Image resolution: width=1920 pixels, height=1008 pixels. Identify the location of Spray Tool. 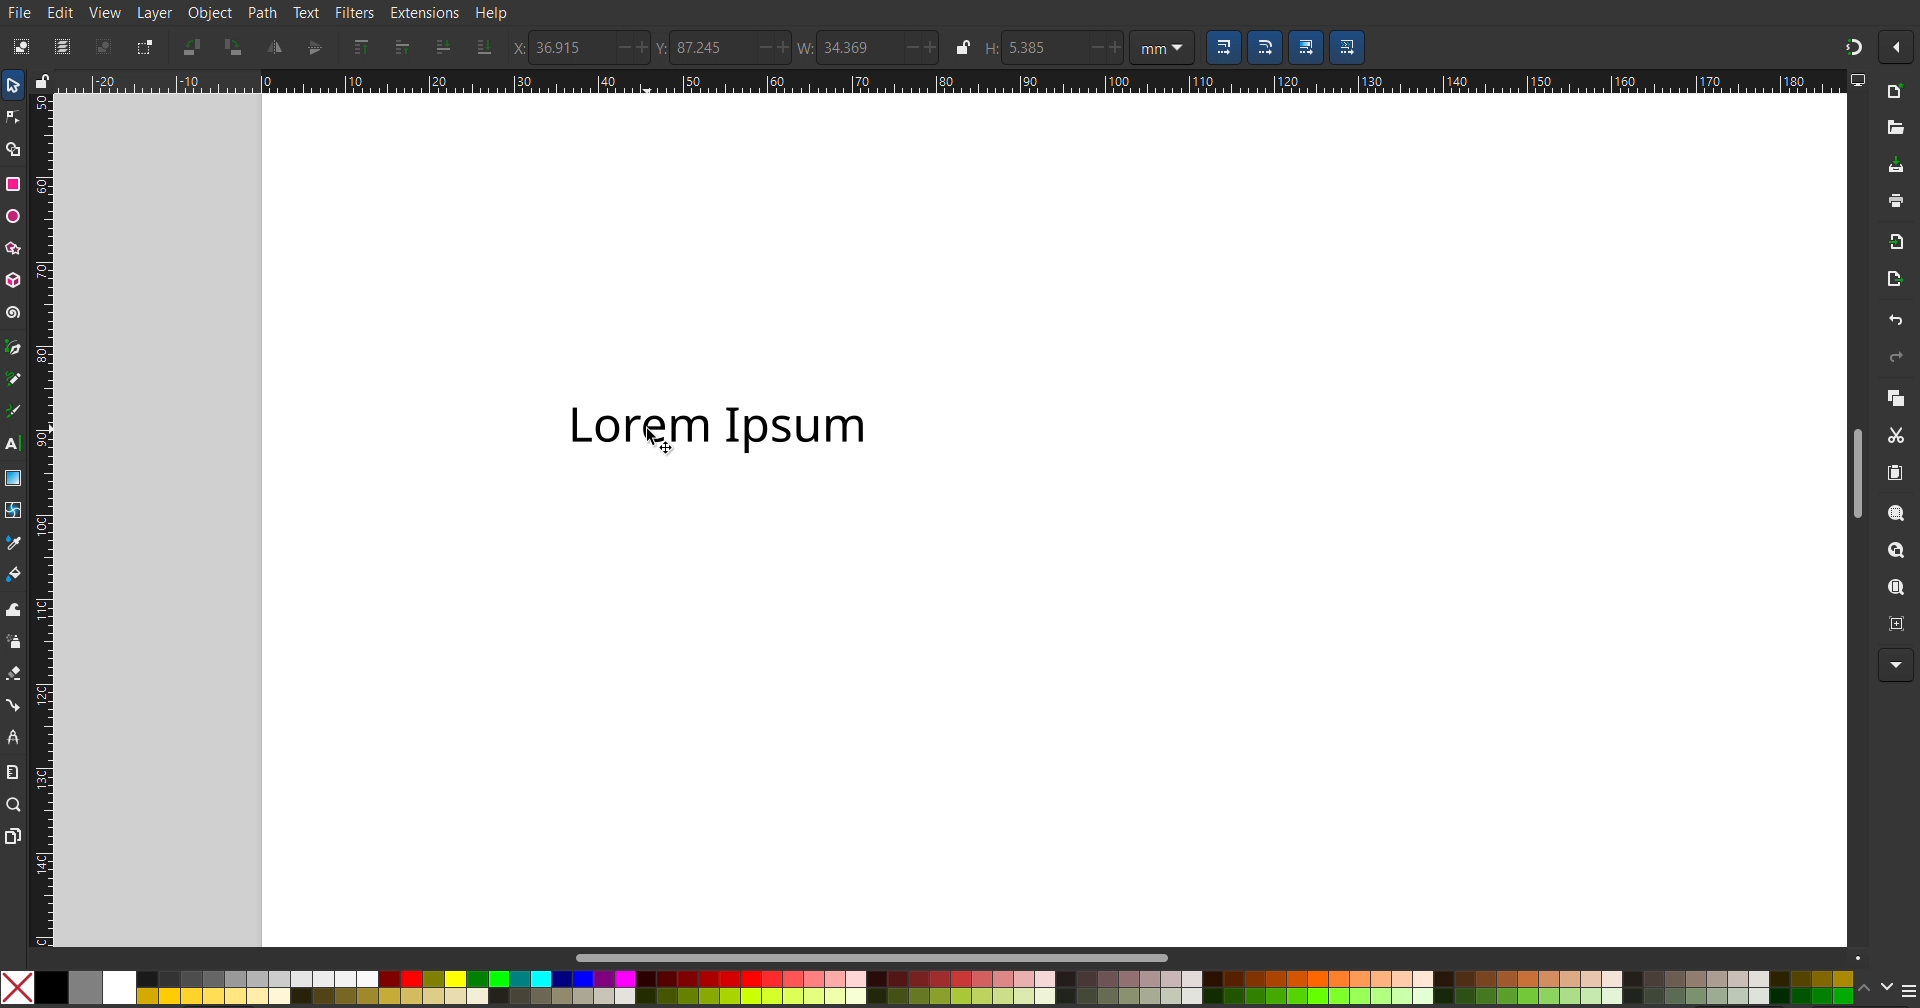
(16, 645).